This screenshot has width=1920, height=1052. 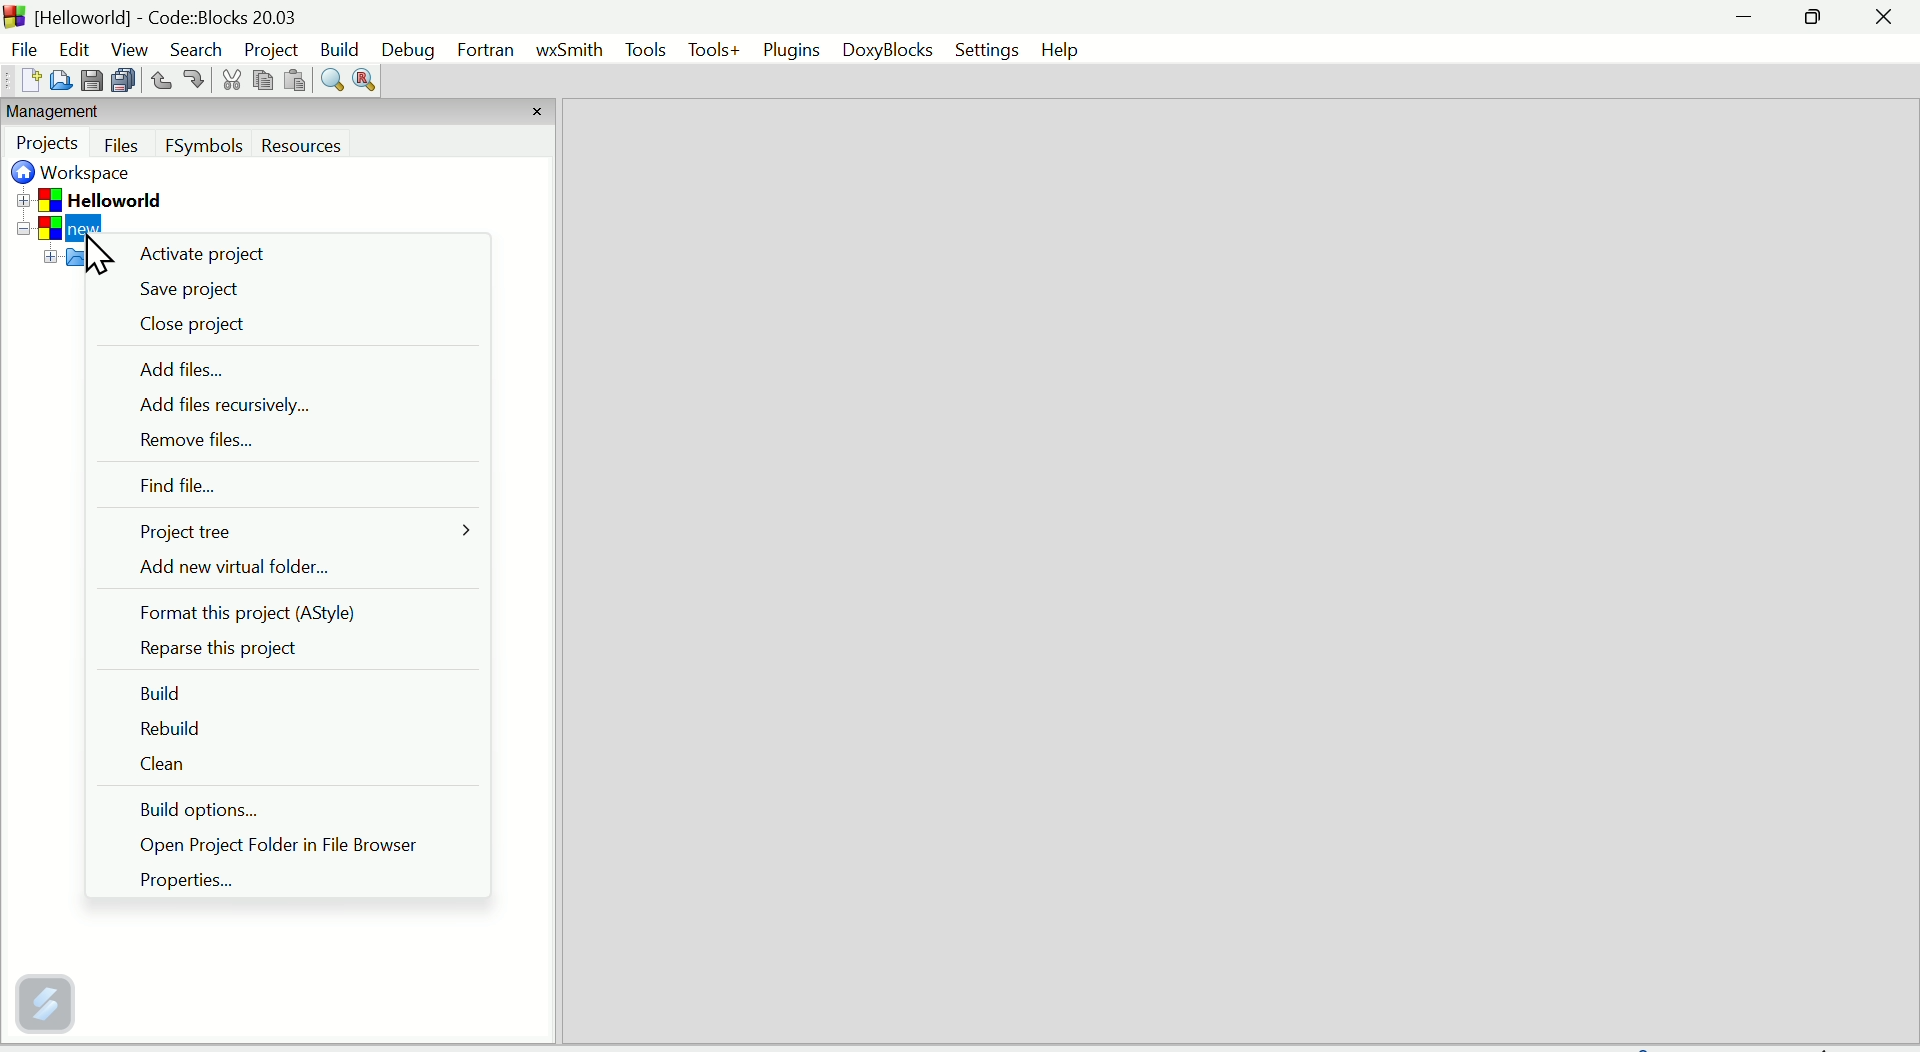 I want to click on Add new virtual folder, so click(x=277, y=570).